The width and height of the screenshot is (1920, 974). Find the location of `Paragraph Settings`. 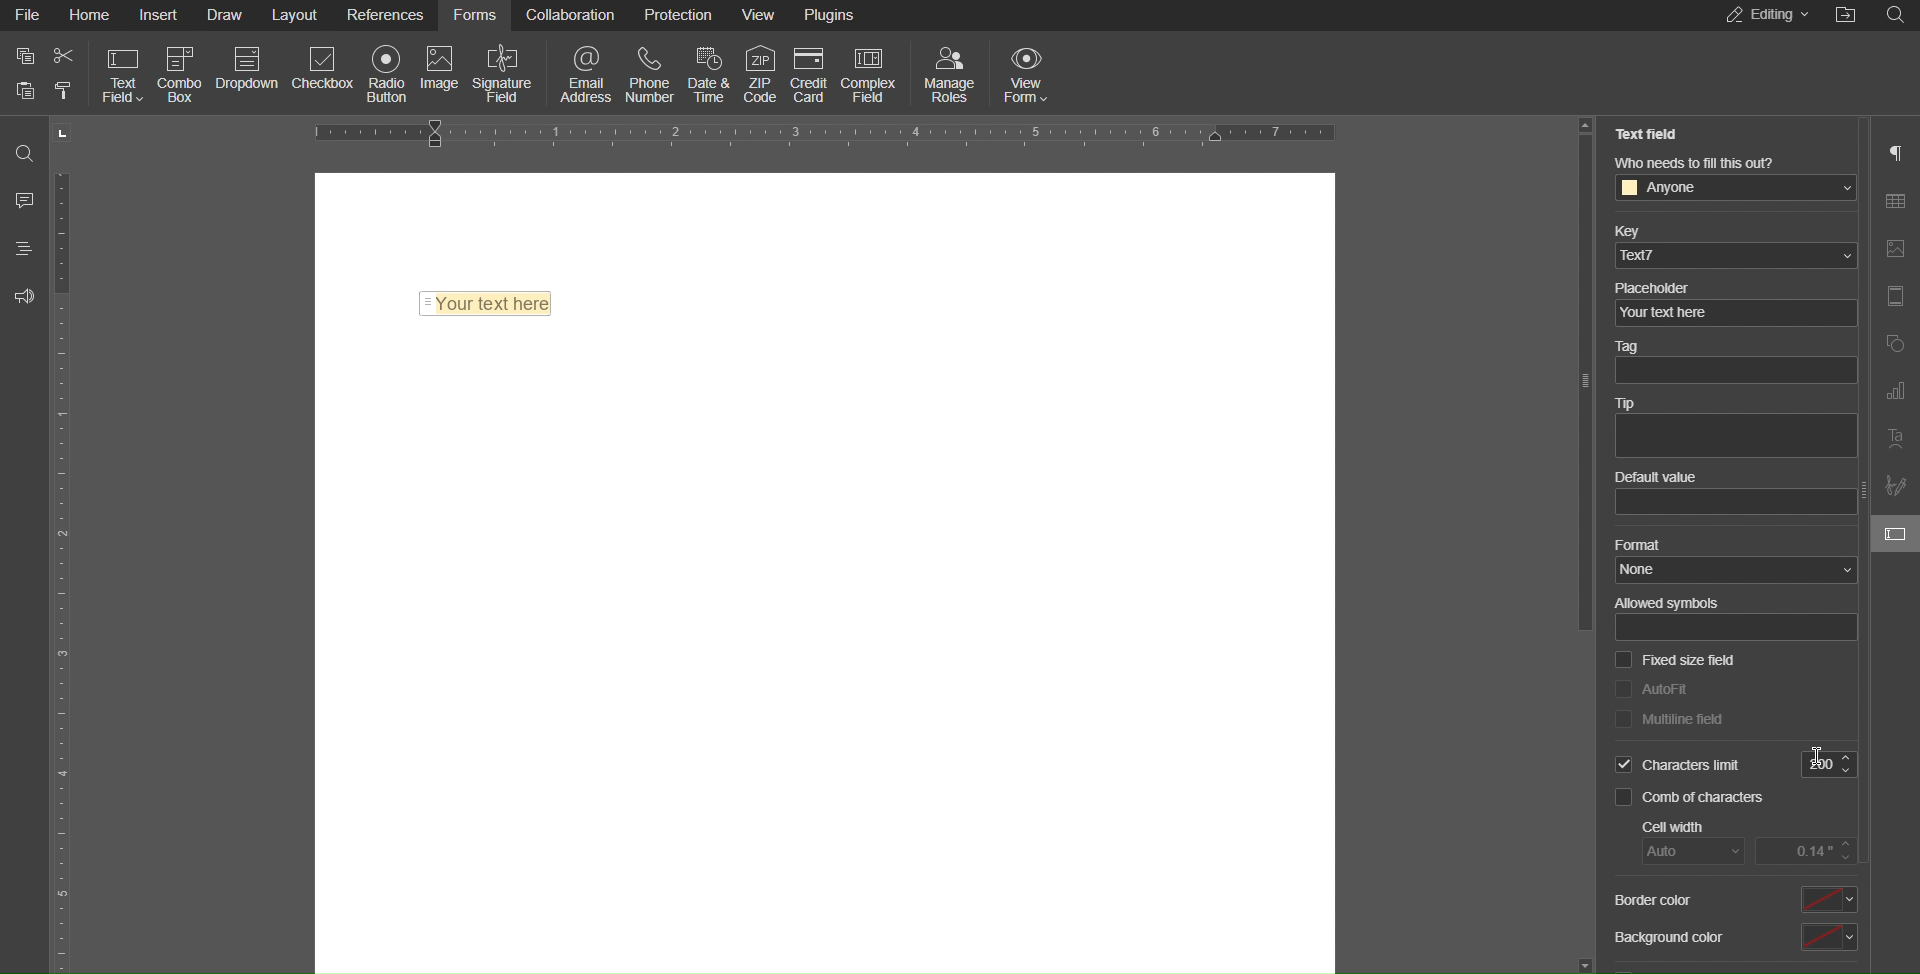

Paragraph Settings is located at coordinates (1897, 152).